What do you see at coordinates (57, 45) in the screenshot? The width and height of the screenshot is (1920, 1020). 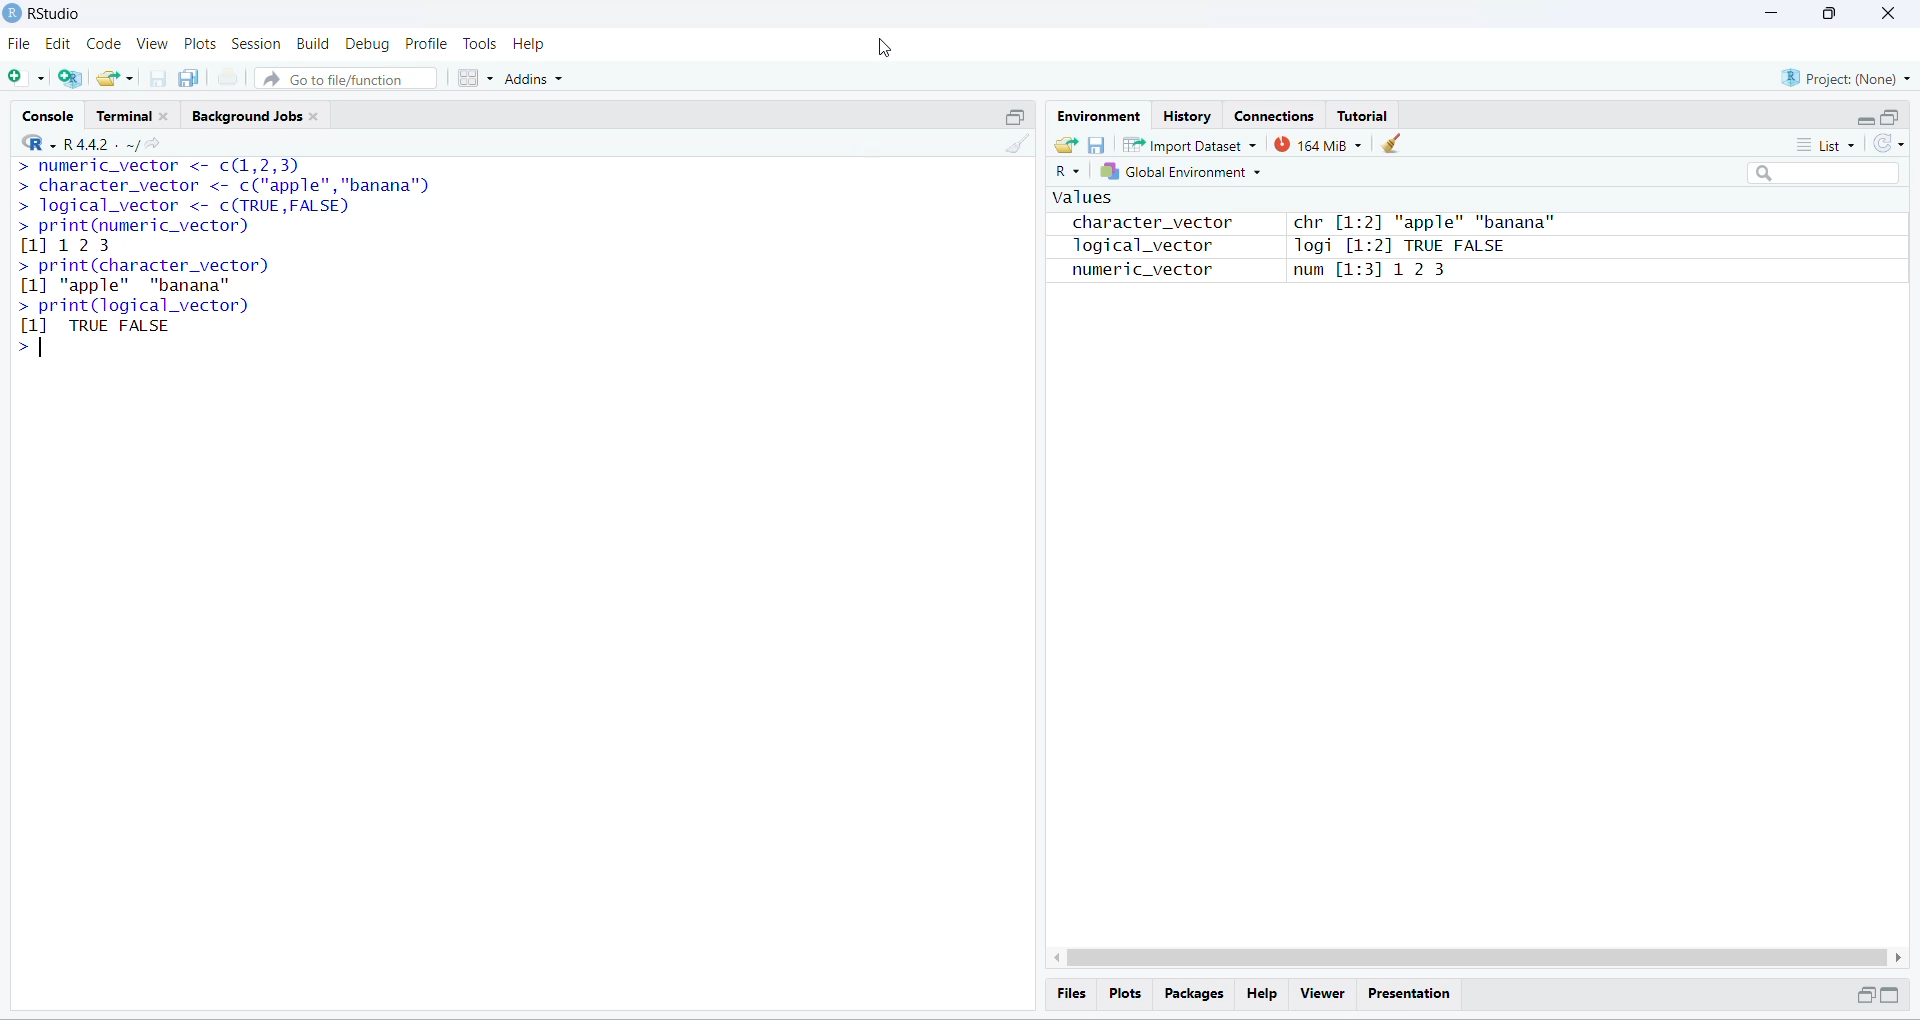 I see `edit` at bounding box center [57, 45].